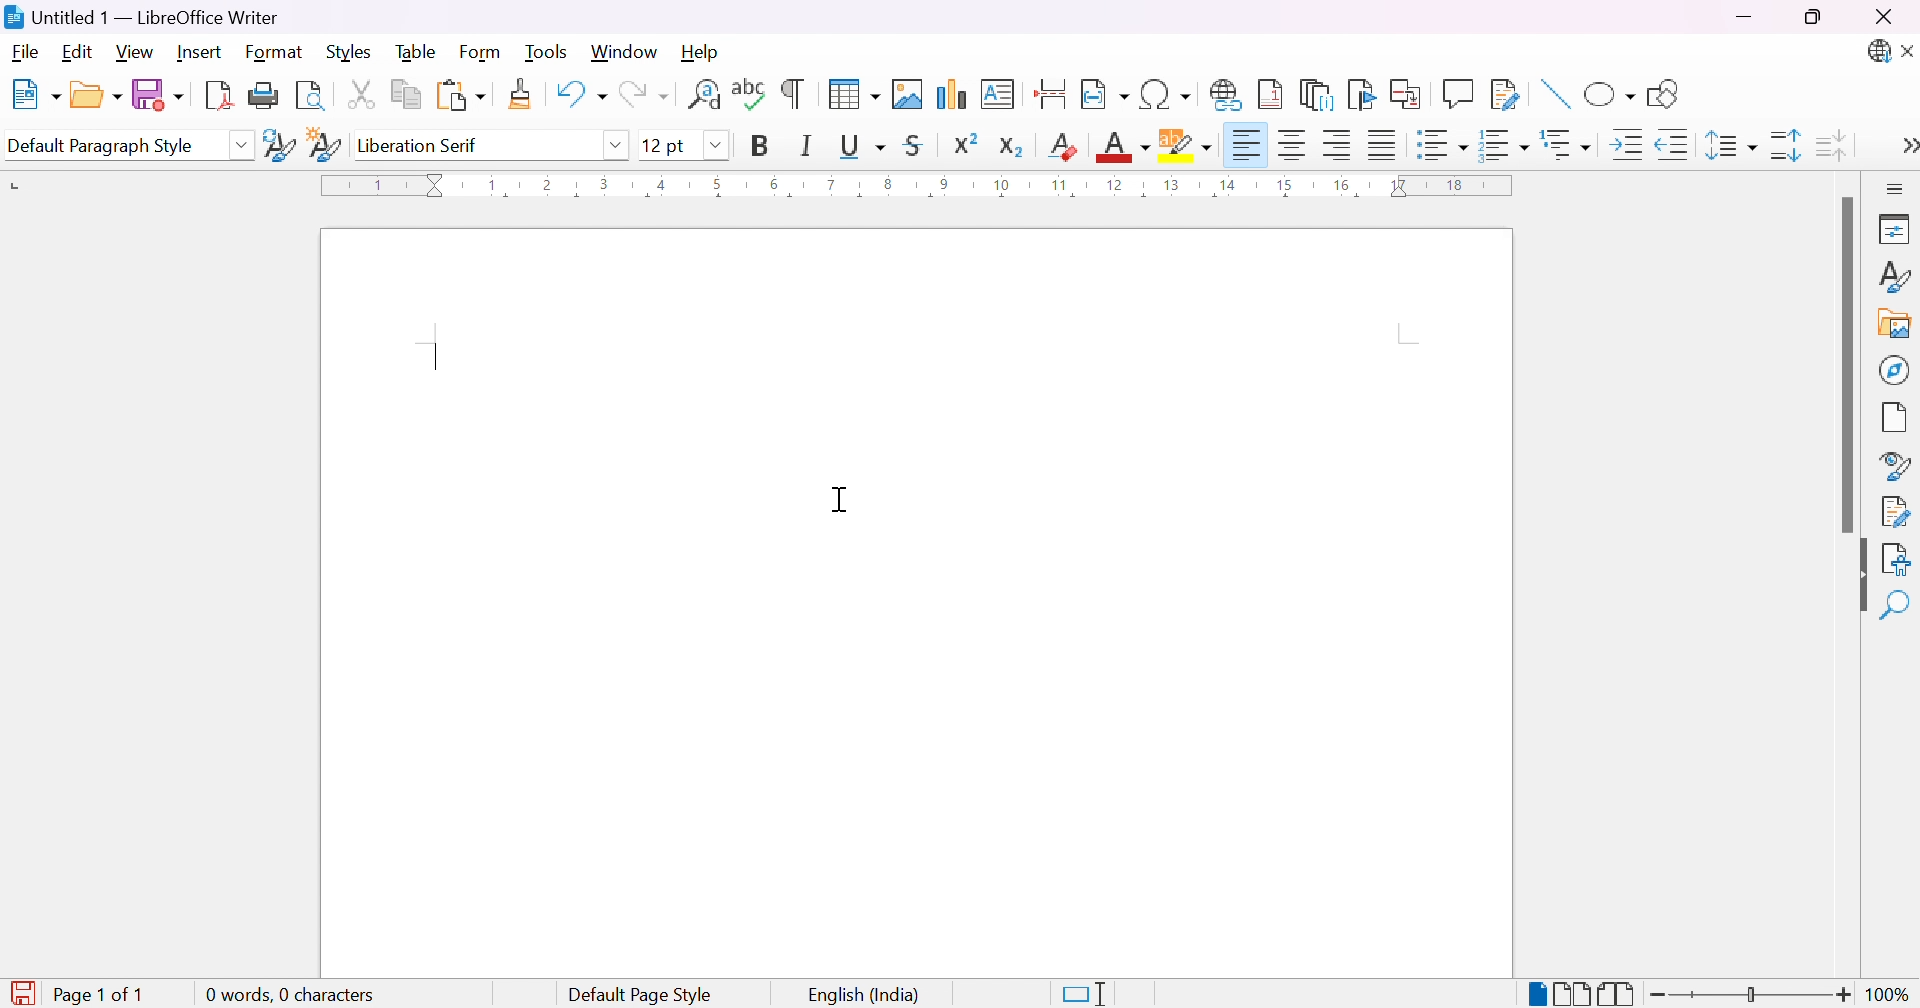 Image resolution: width=1920 pixels, height=1008 pixels. What do you see at coordinates (1011, 147) in the screenshot?
I see `Subscript` at bounding box center [1011, 147].